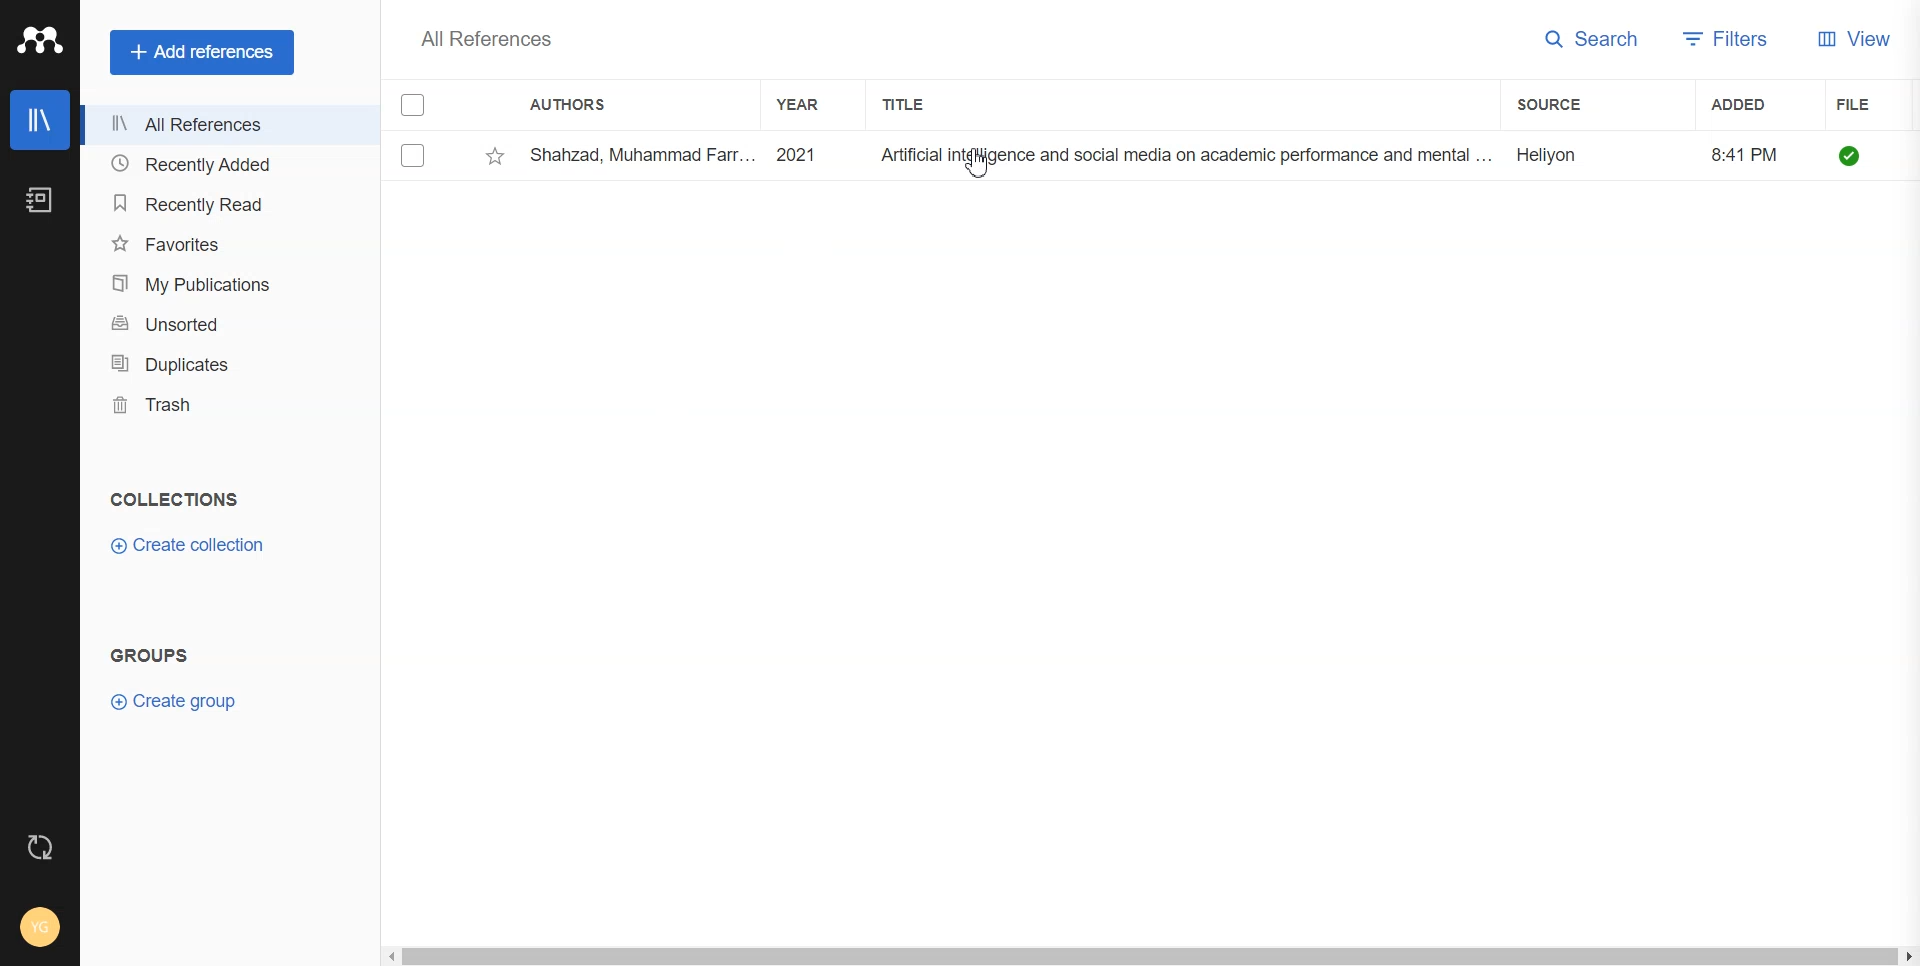 This screenshot has height=966, width=1920. Describe the element at coordinates (1579, 104) in the screenshot. I see `Source` at that location.